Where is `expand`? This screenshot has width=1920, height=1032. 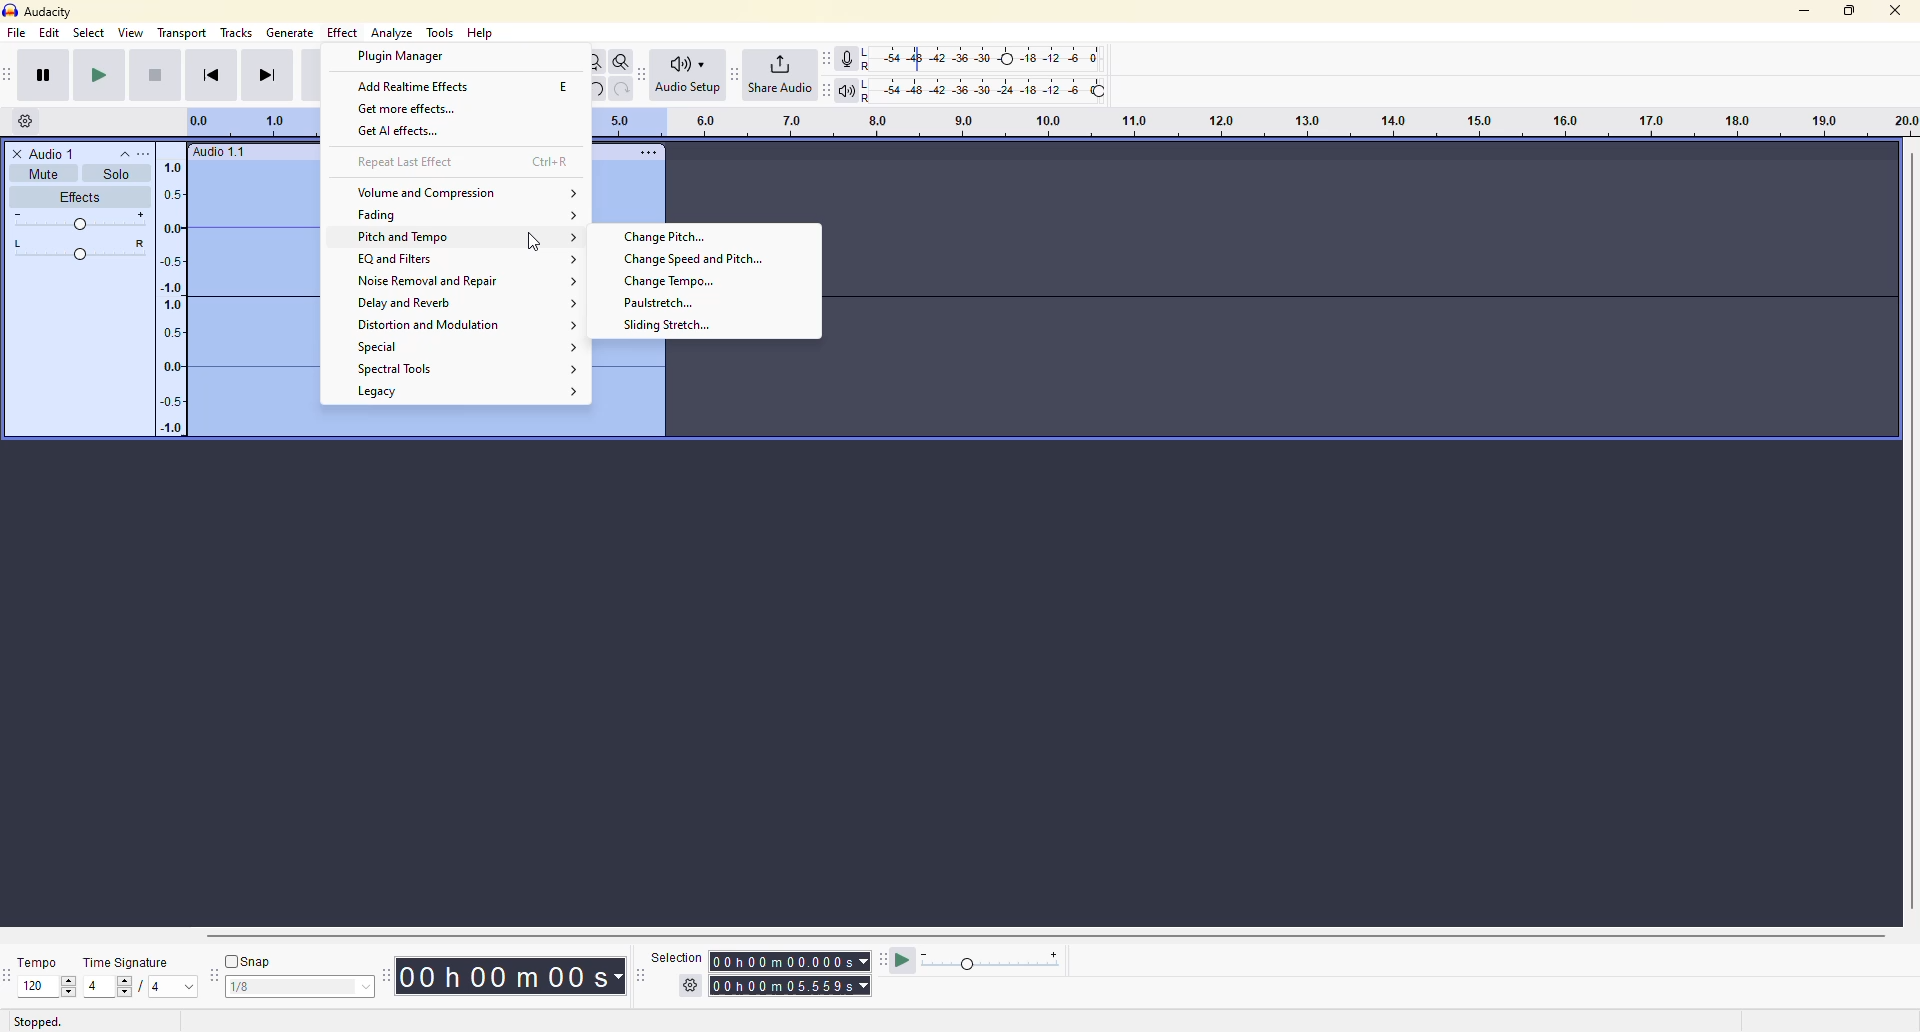 expand is located at coordinates (573, 371).